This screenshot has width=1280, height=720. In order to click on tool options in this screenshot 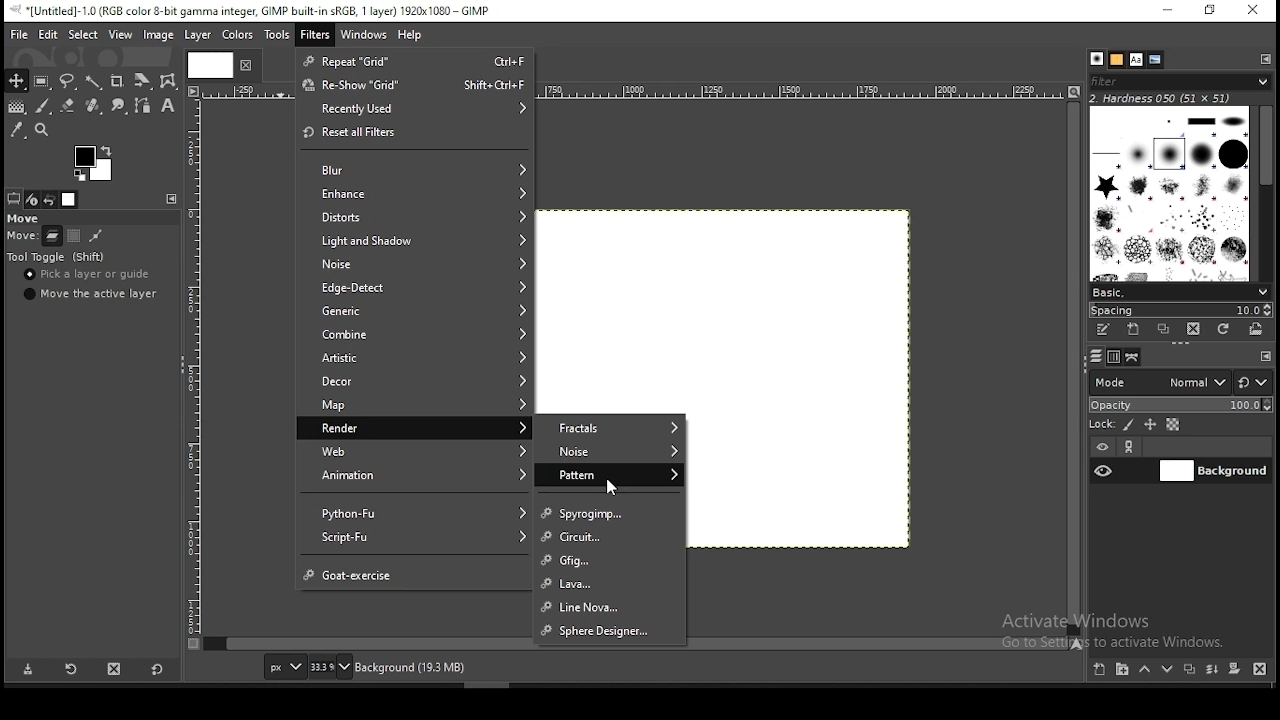, I will do `click(15, 199)`.